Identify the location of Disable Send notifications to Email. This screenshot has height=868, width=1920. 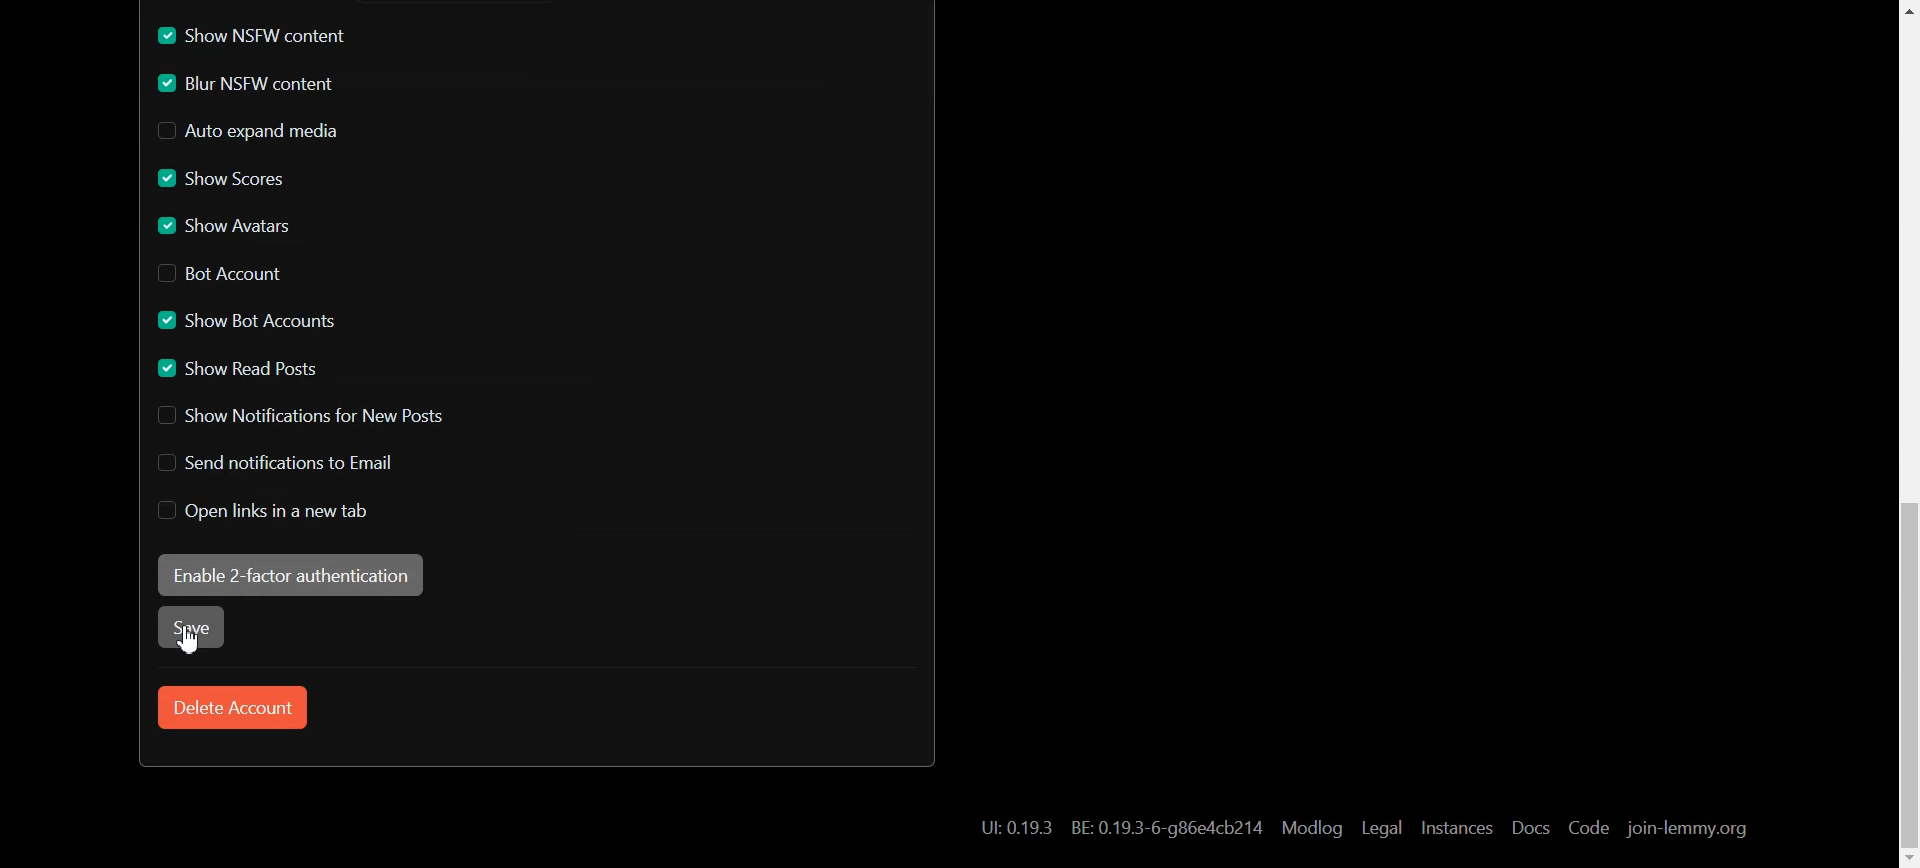
(279, 464).